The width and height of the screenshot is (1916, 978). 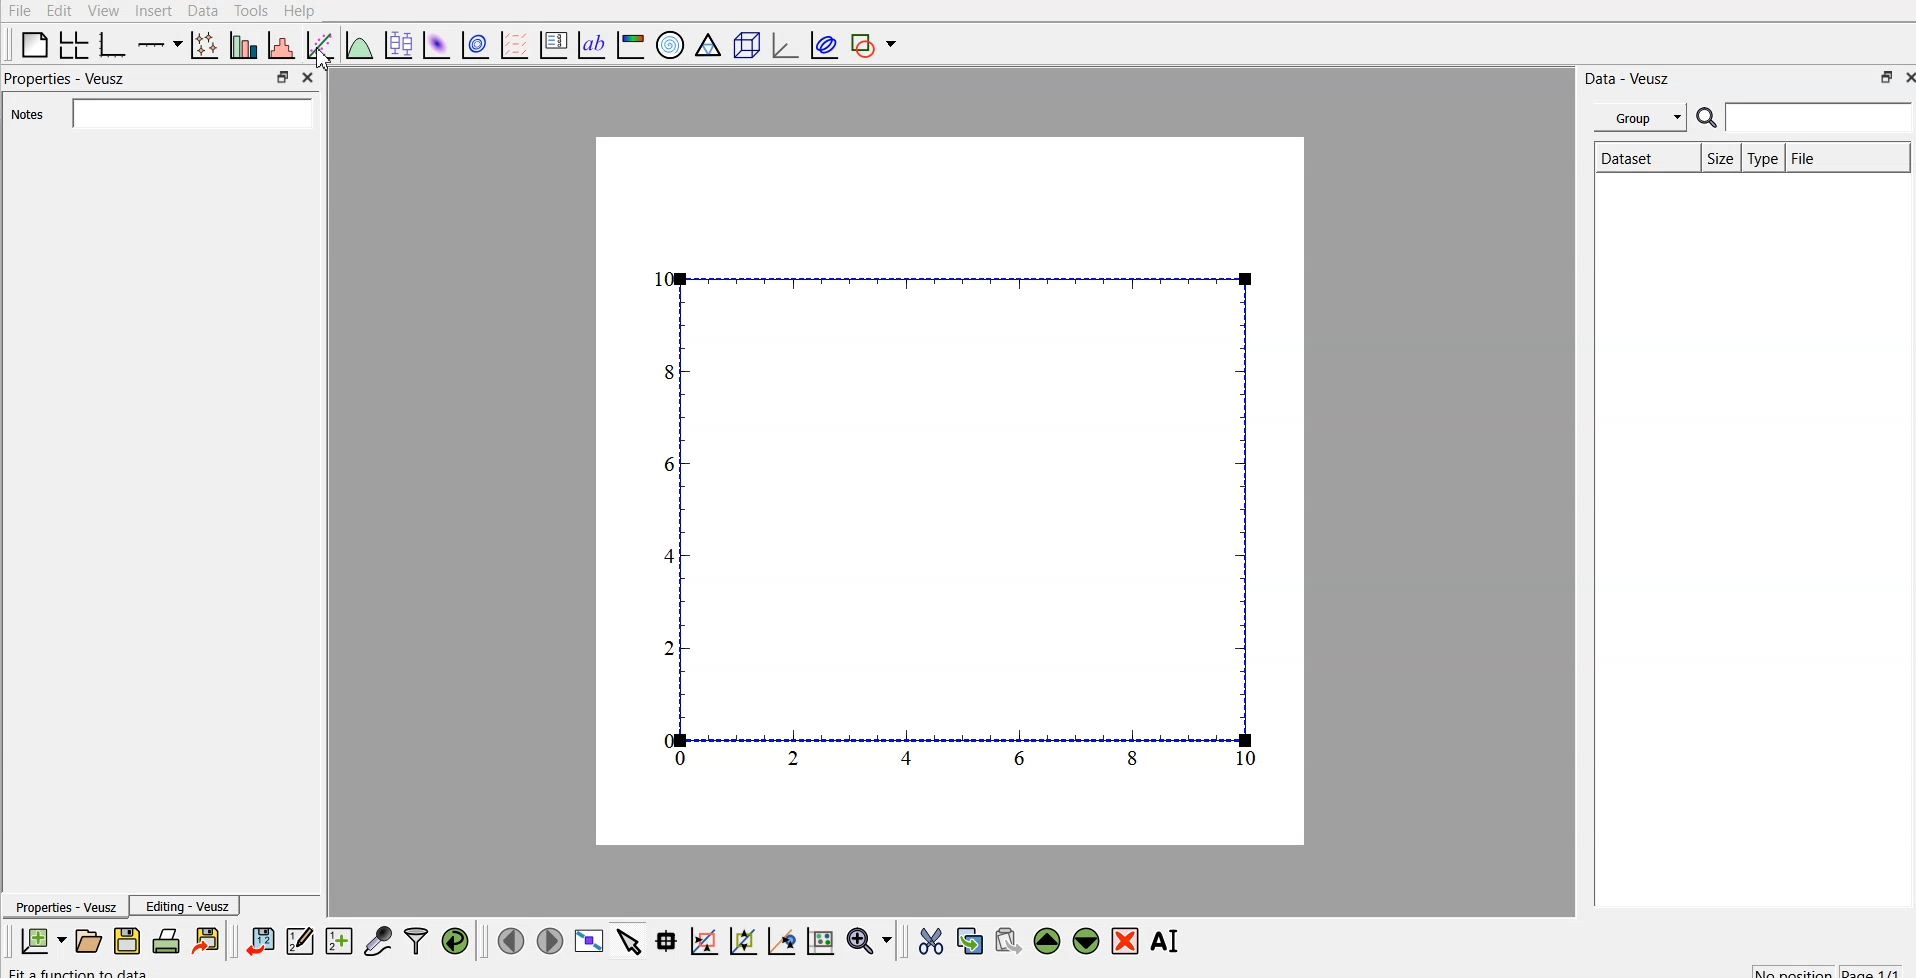 What do you see at coordinates (929, 944) in the screenshot?
I see `cut the selected widget` at bounding box center [929, 944].